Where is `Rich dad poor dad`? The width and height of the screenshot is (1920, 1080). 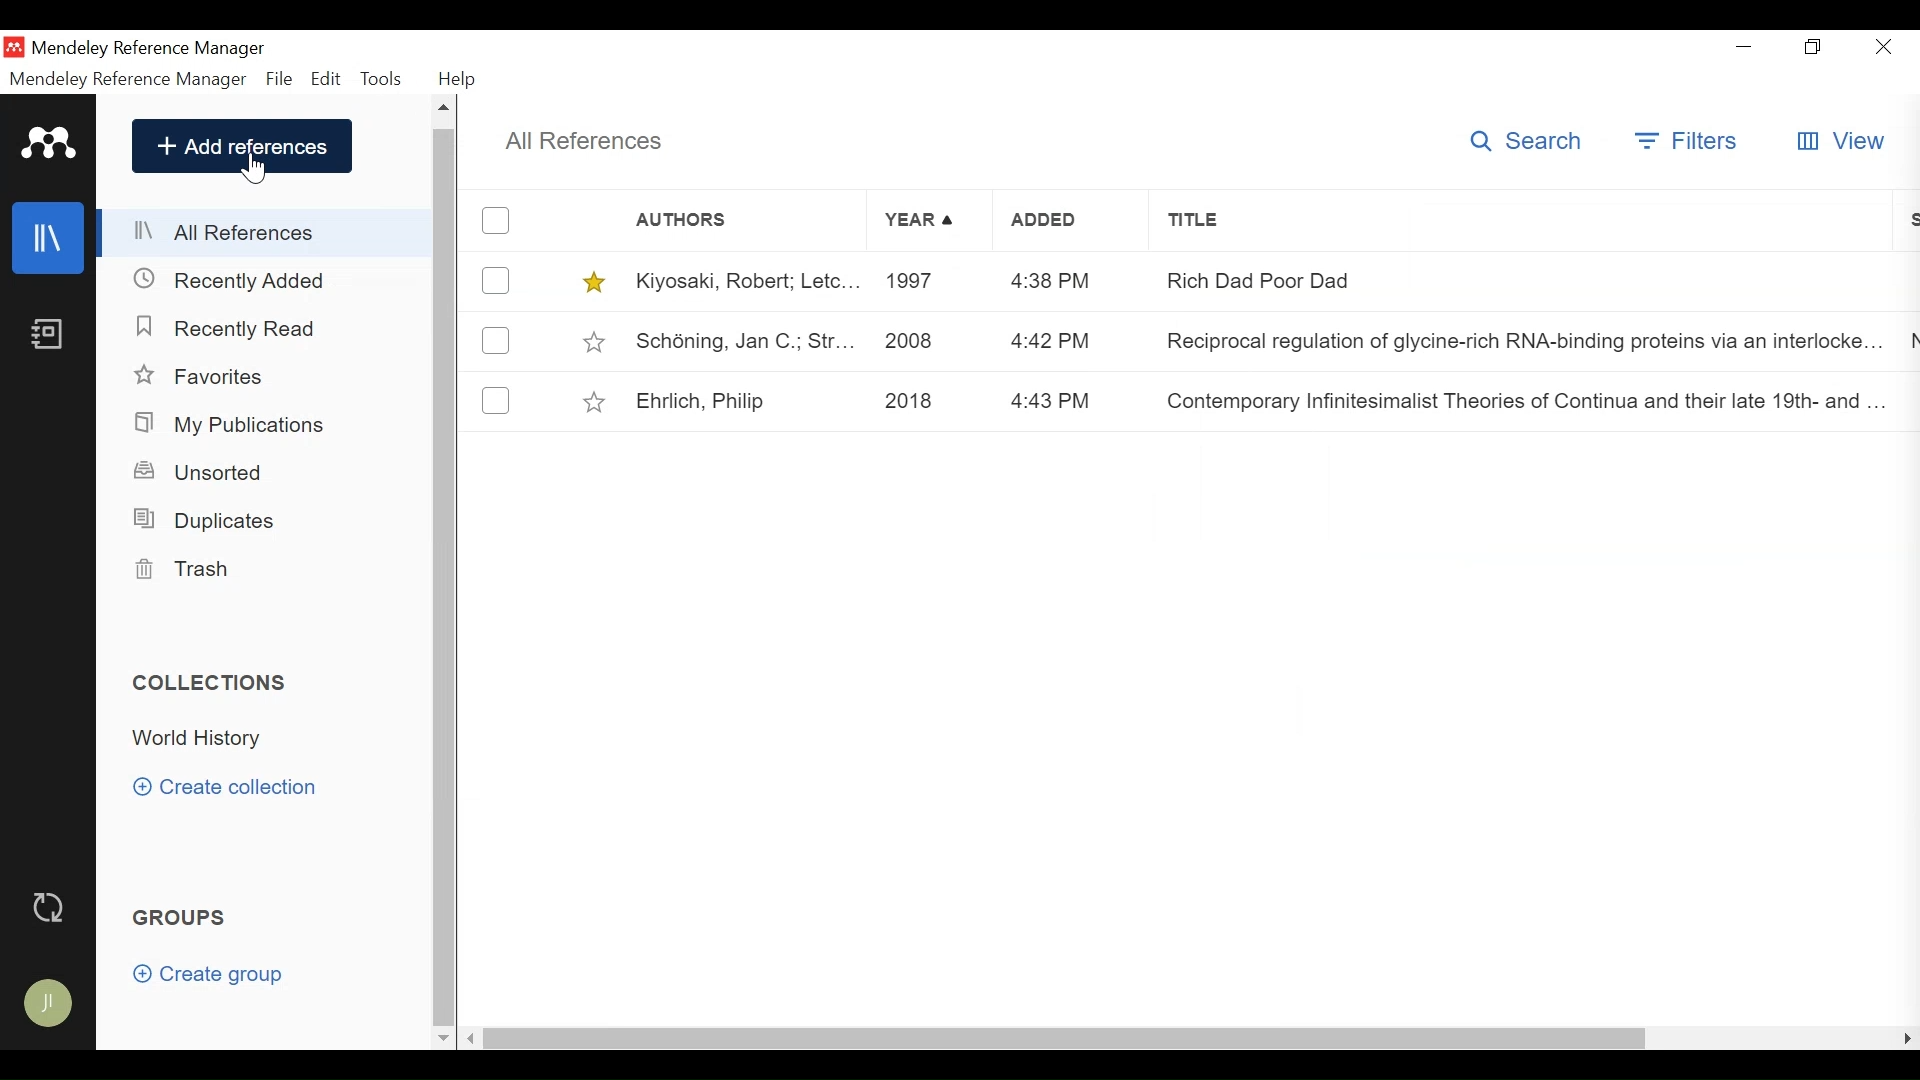
Rich dad poor dad is located at coordinates (1517, 280).